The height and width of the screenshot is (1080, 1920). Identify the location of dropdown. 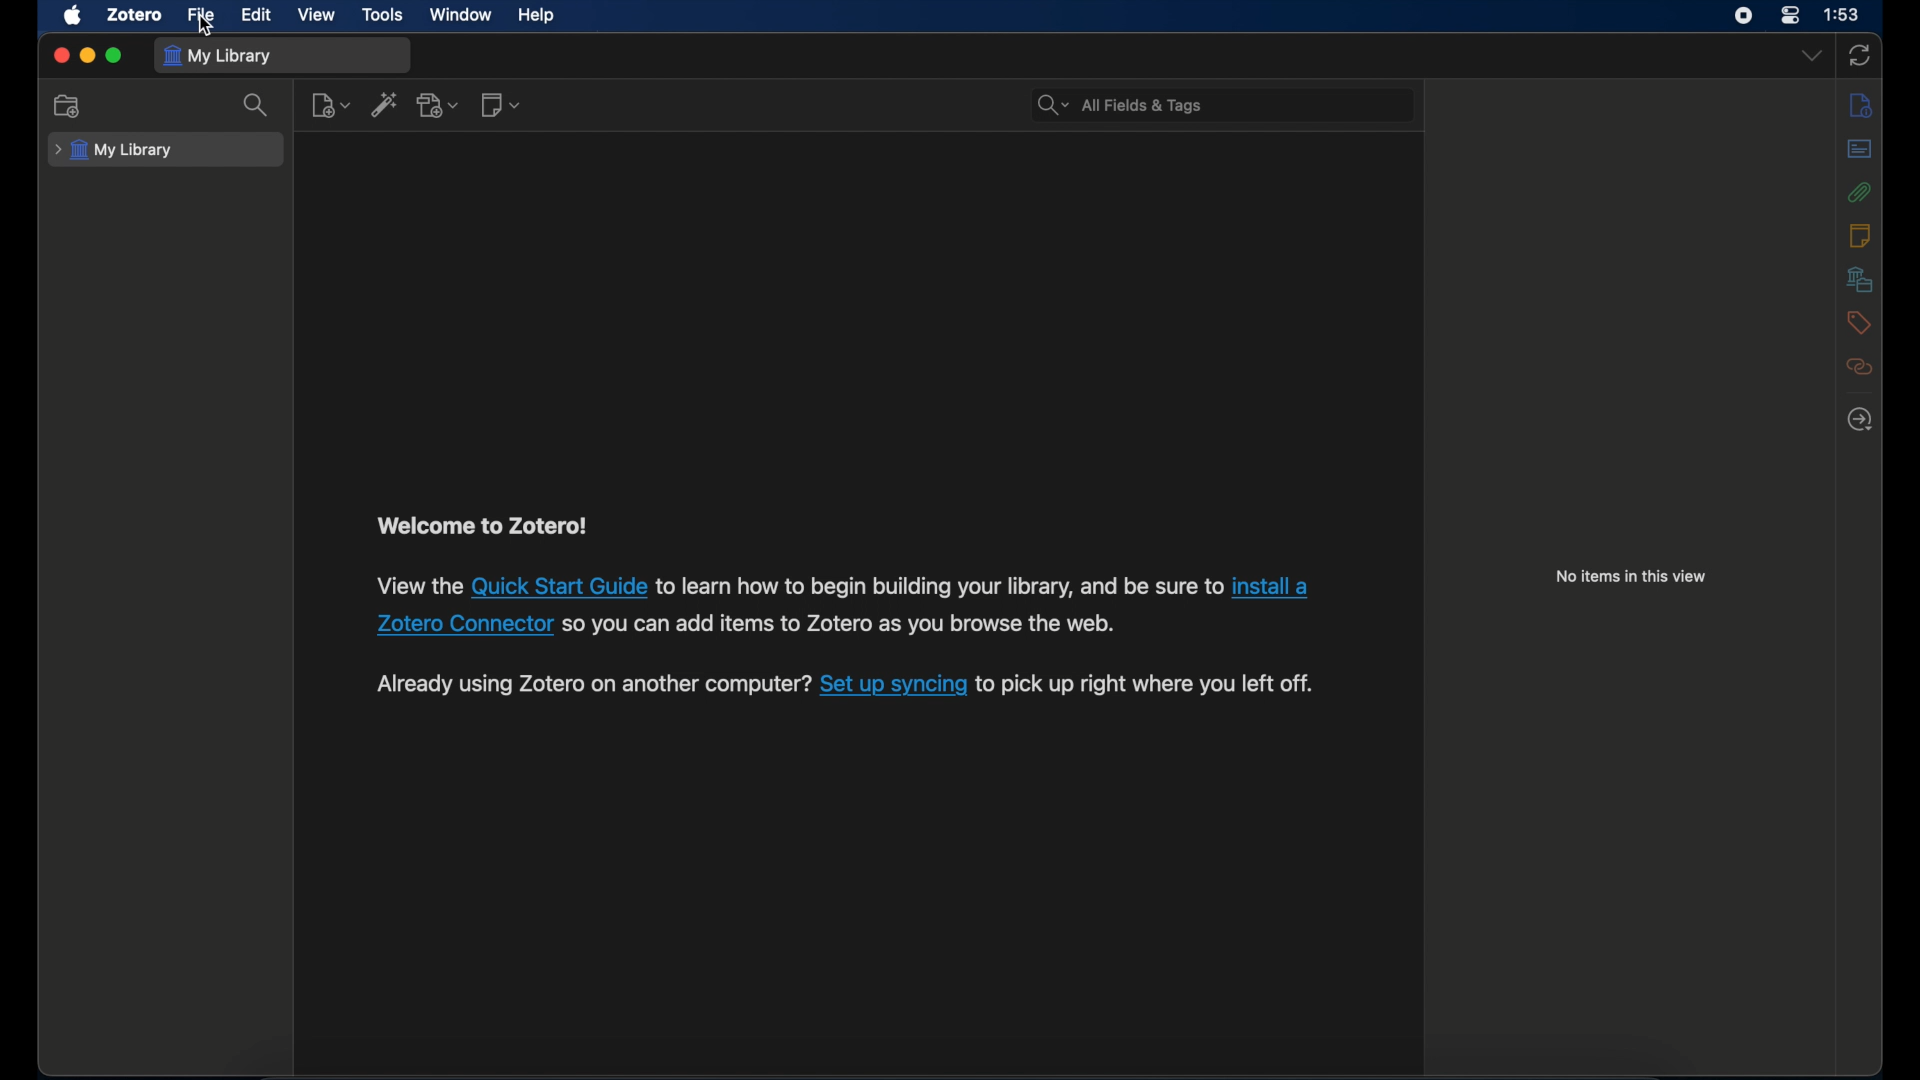
(1810, 56).